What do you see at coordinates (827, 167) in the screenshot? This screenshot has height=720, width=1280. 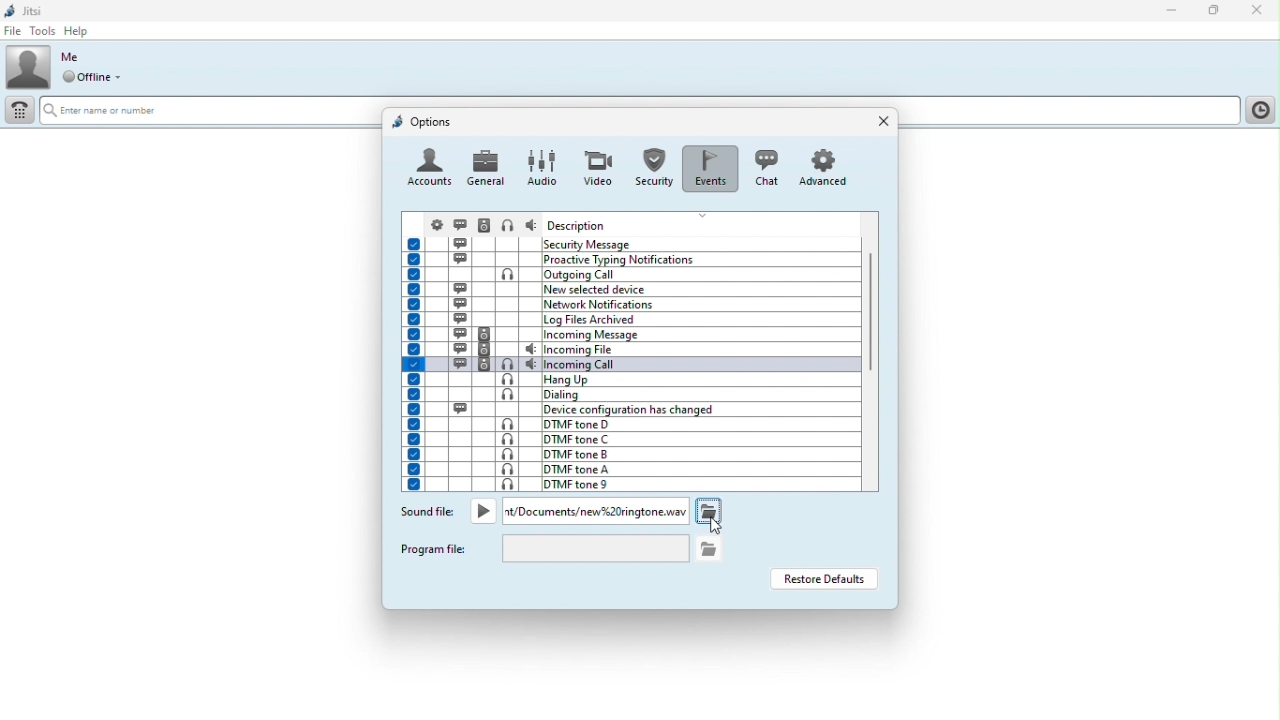 I see `Advanced` at bounding box center [827, 167].